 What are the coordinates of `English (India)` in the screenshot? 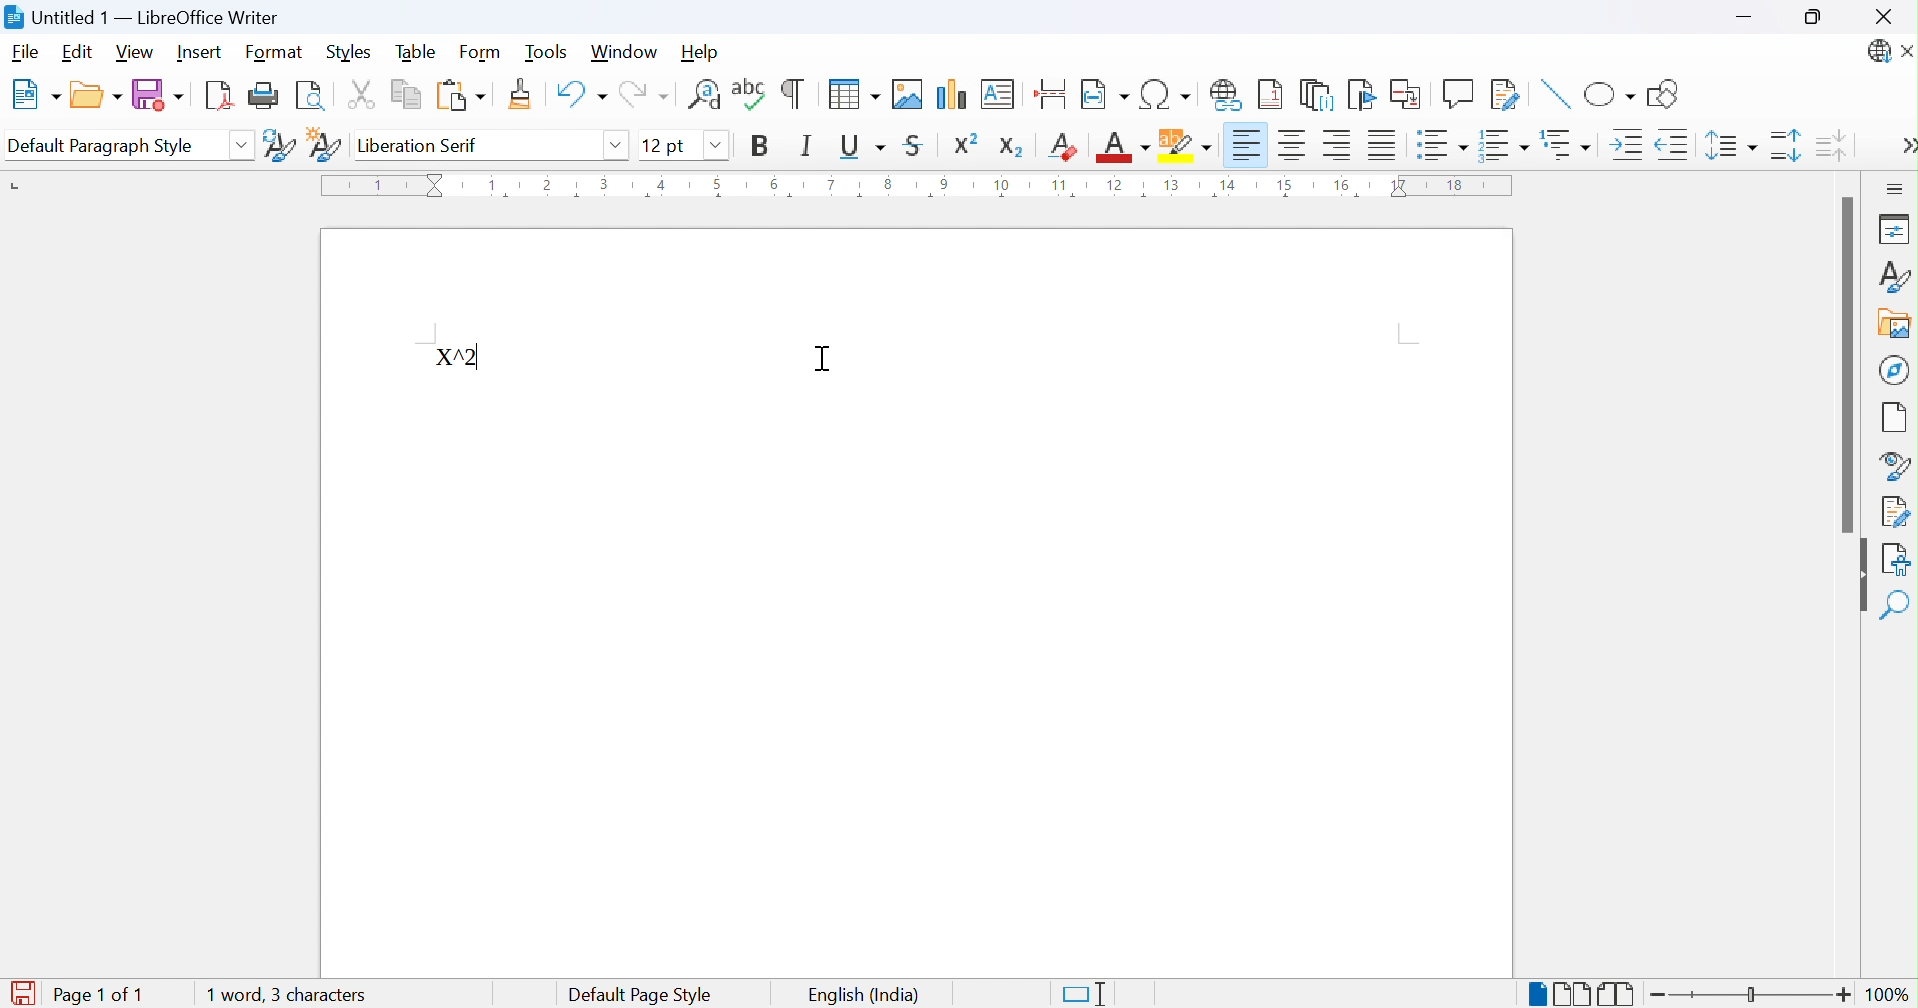 It's located at (866, 994).